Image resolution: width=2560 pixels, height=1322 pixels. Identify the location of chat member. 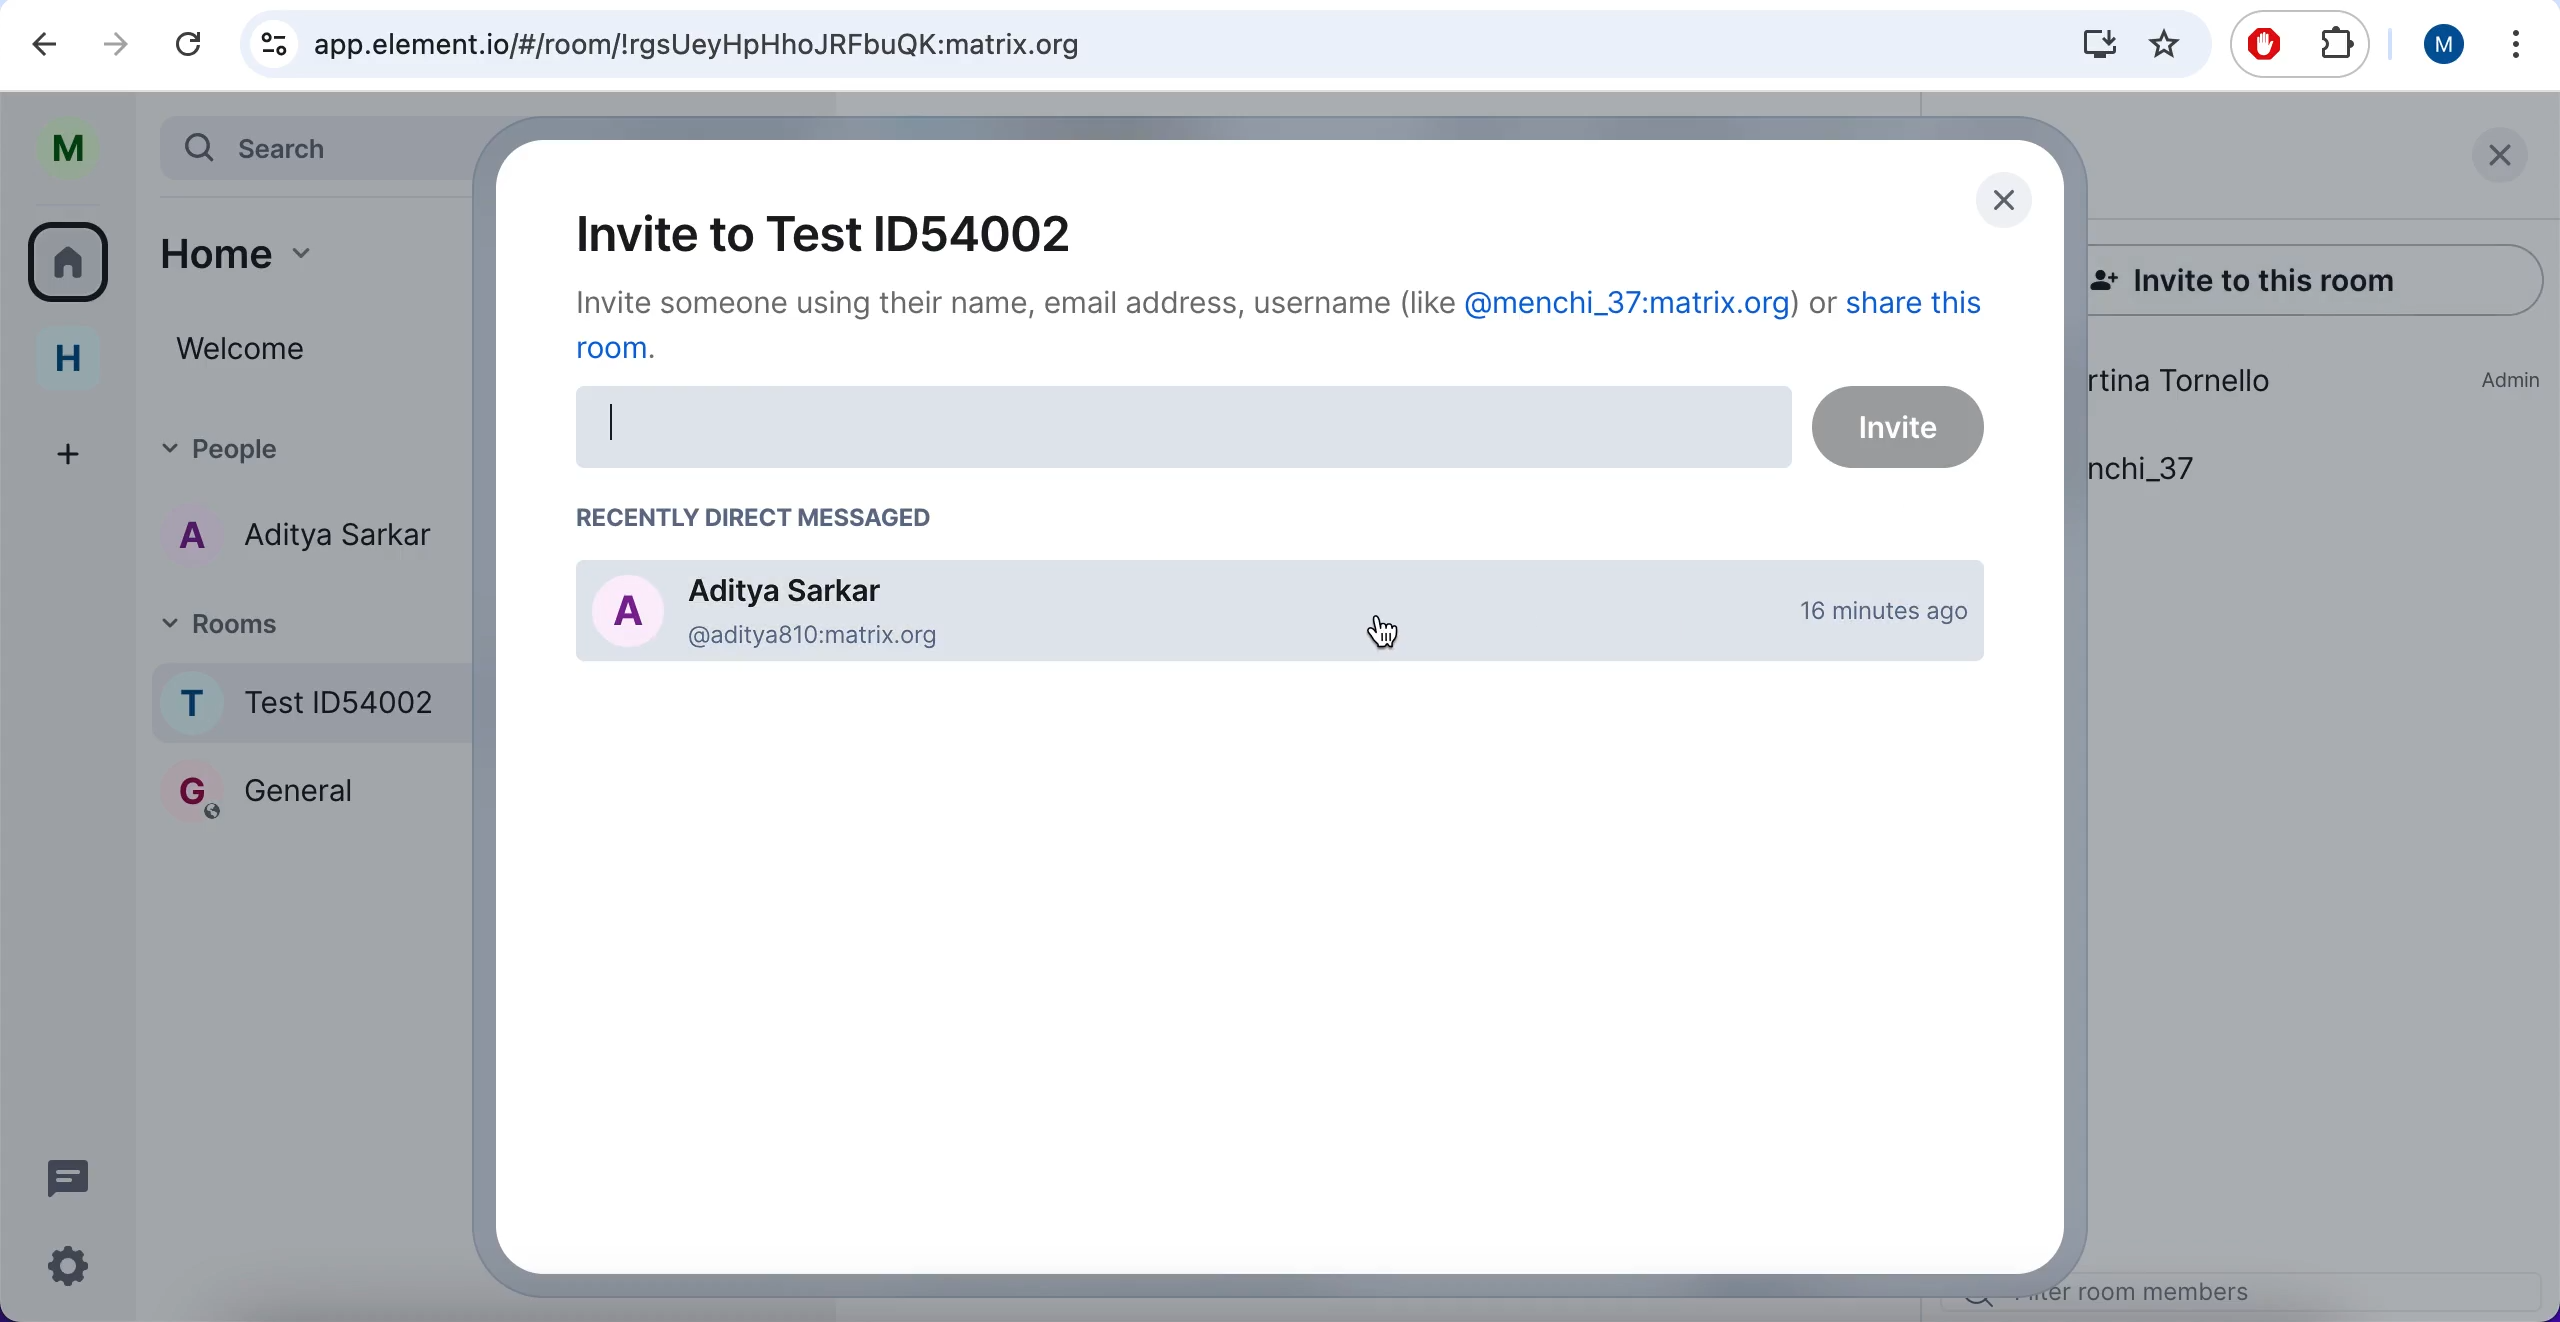
(309, 533).